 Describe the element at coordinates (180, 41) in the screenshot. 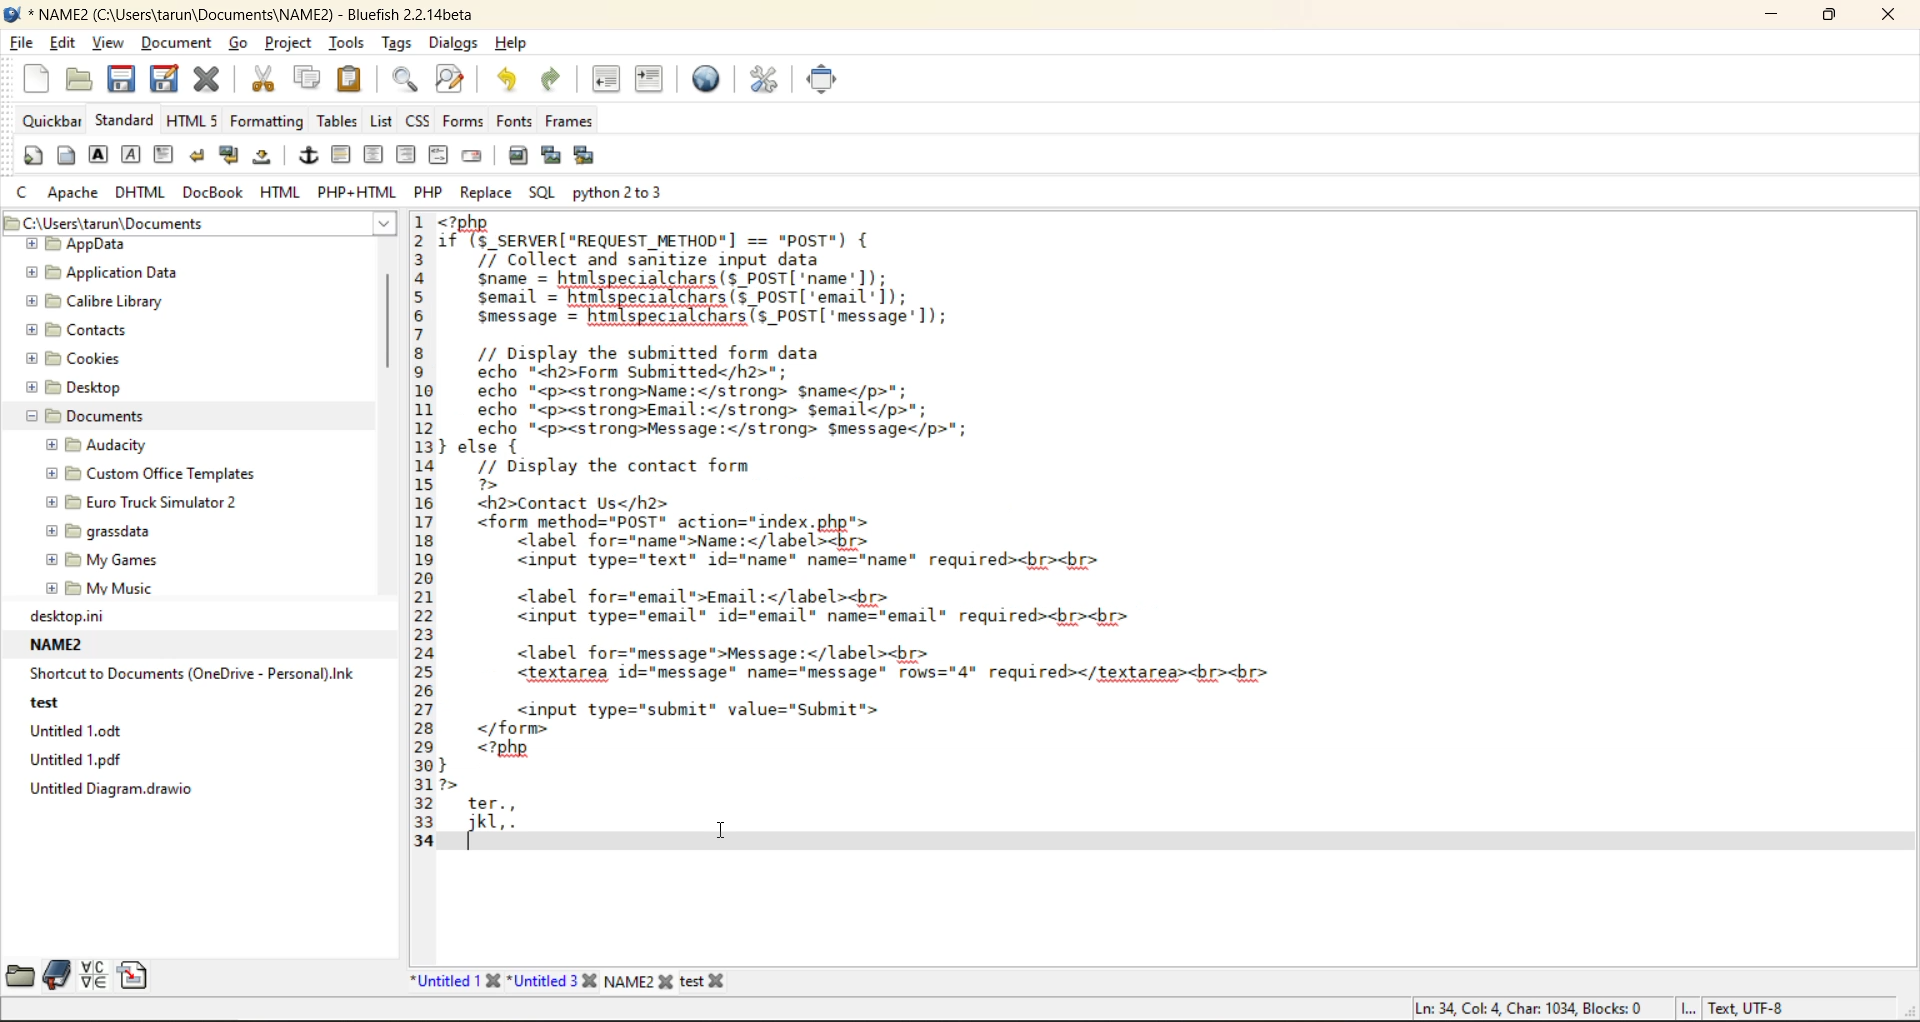

I see `document` at that location.